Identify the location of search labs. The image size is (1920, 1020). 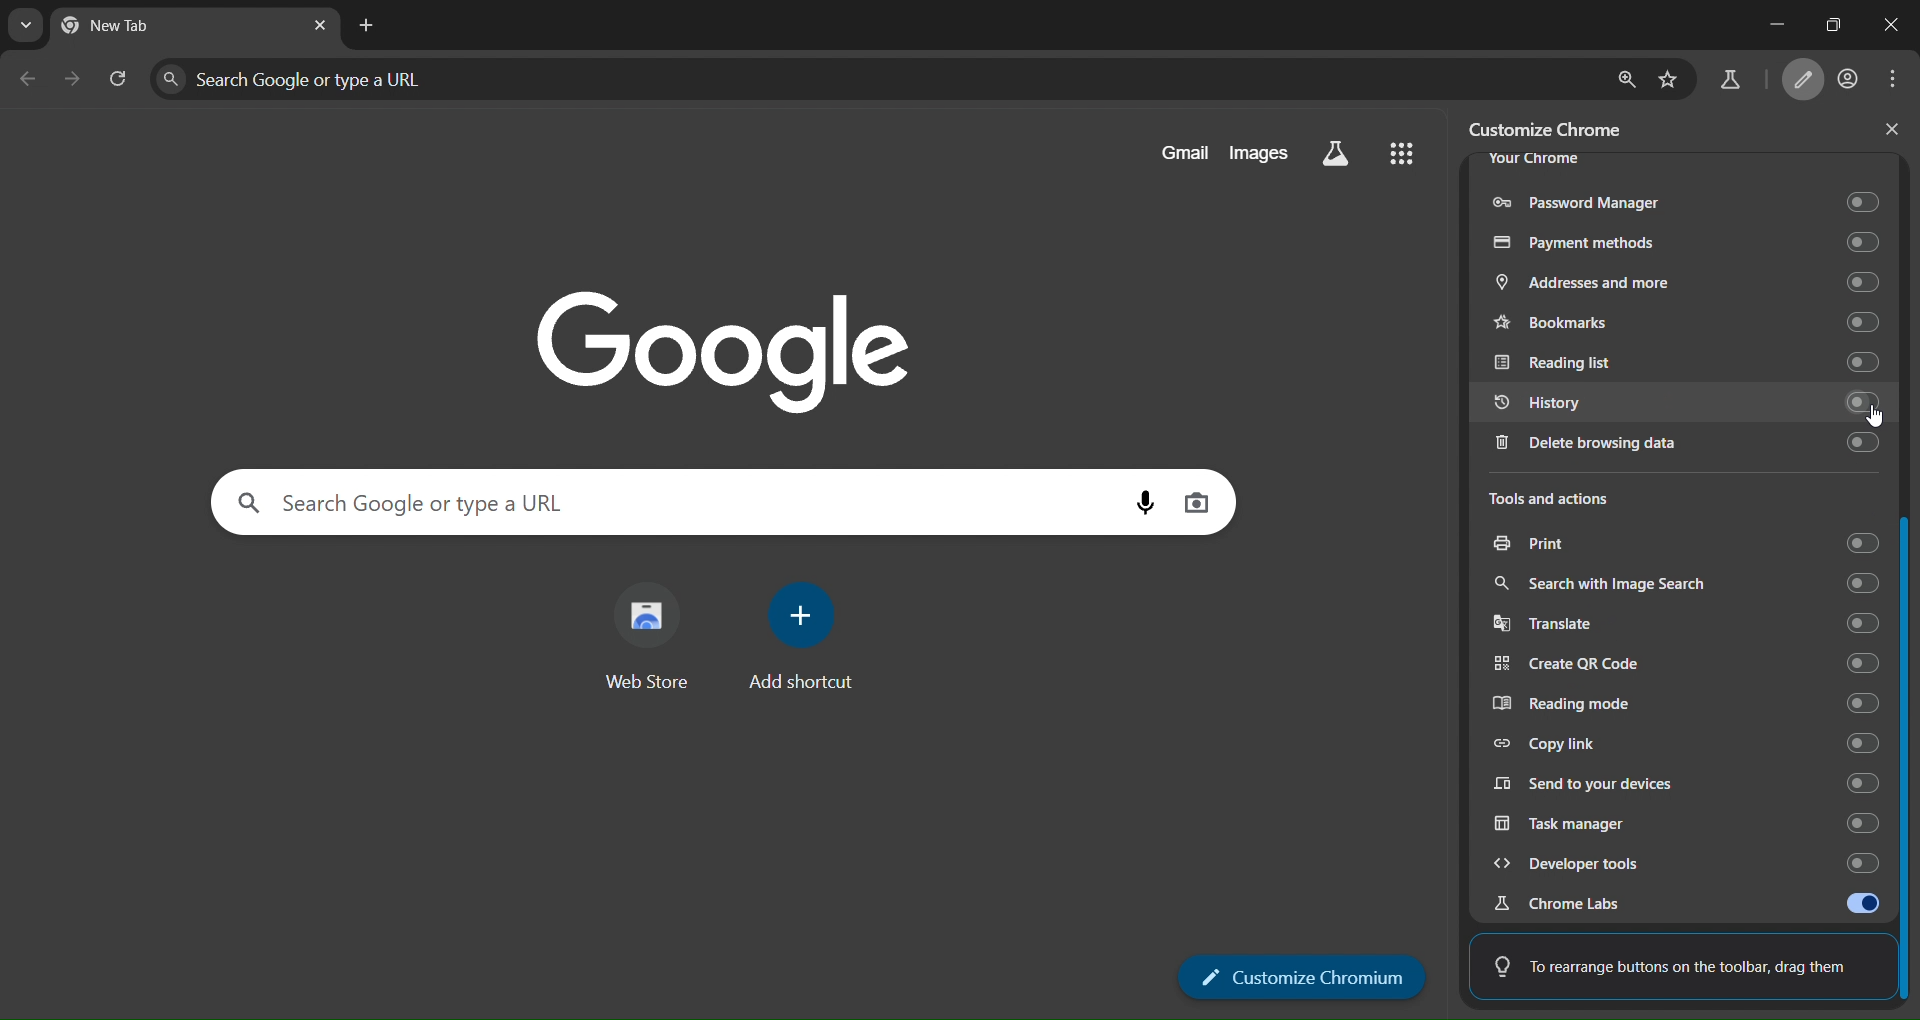
(1729, 84).